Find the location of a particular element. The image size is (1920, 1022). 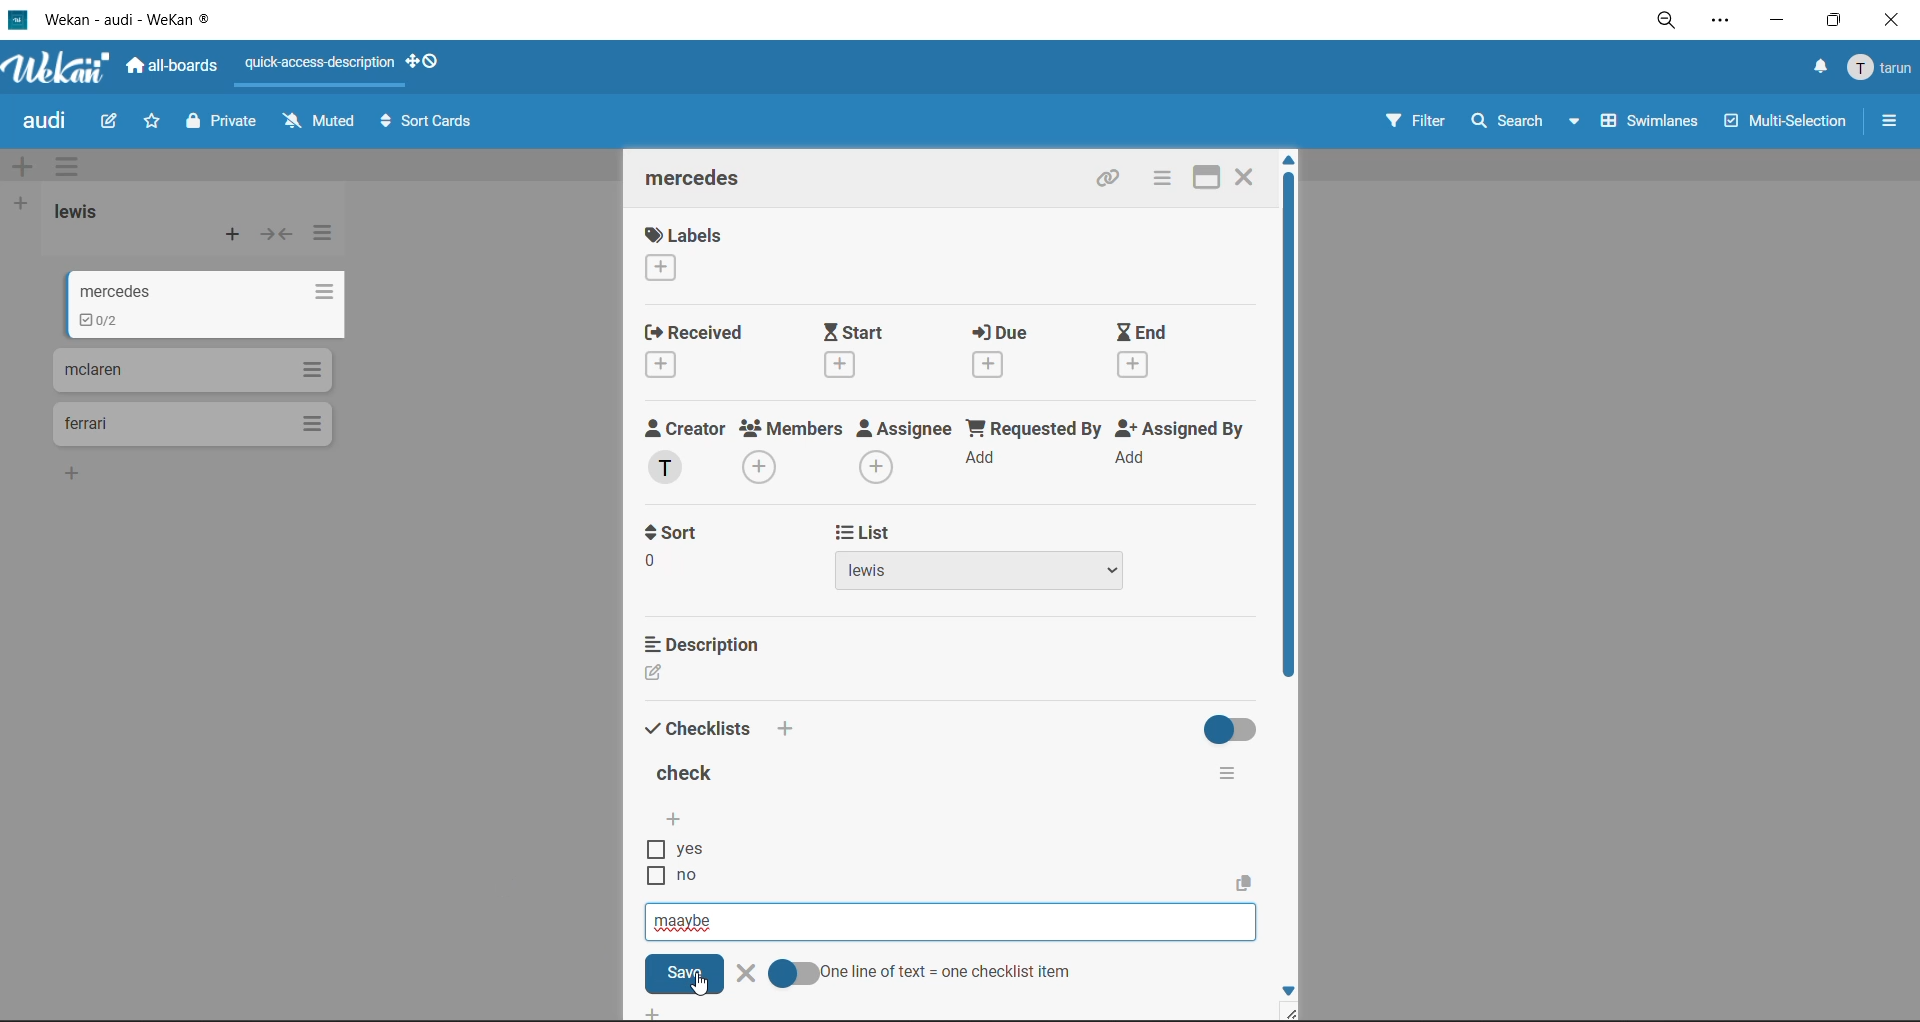

edit is located at coordinates (112, 124).